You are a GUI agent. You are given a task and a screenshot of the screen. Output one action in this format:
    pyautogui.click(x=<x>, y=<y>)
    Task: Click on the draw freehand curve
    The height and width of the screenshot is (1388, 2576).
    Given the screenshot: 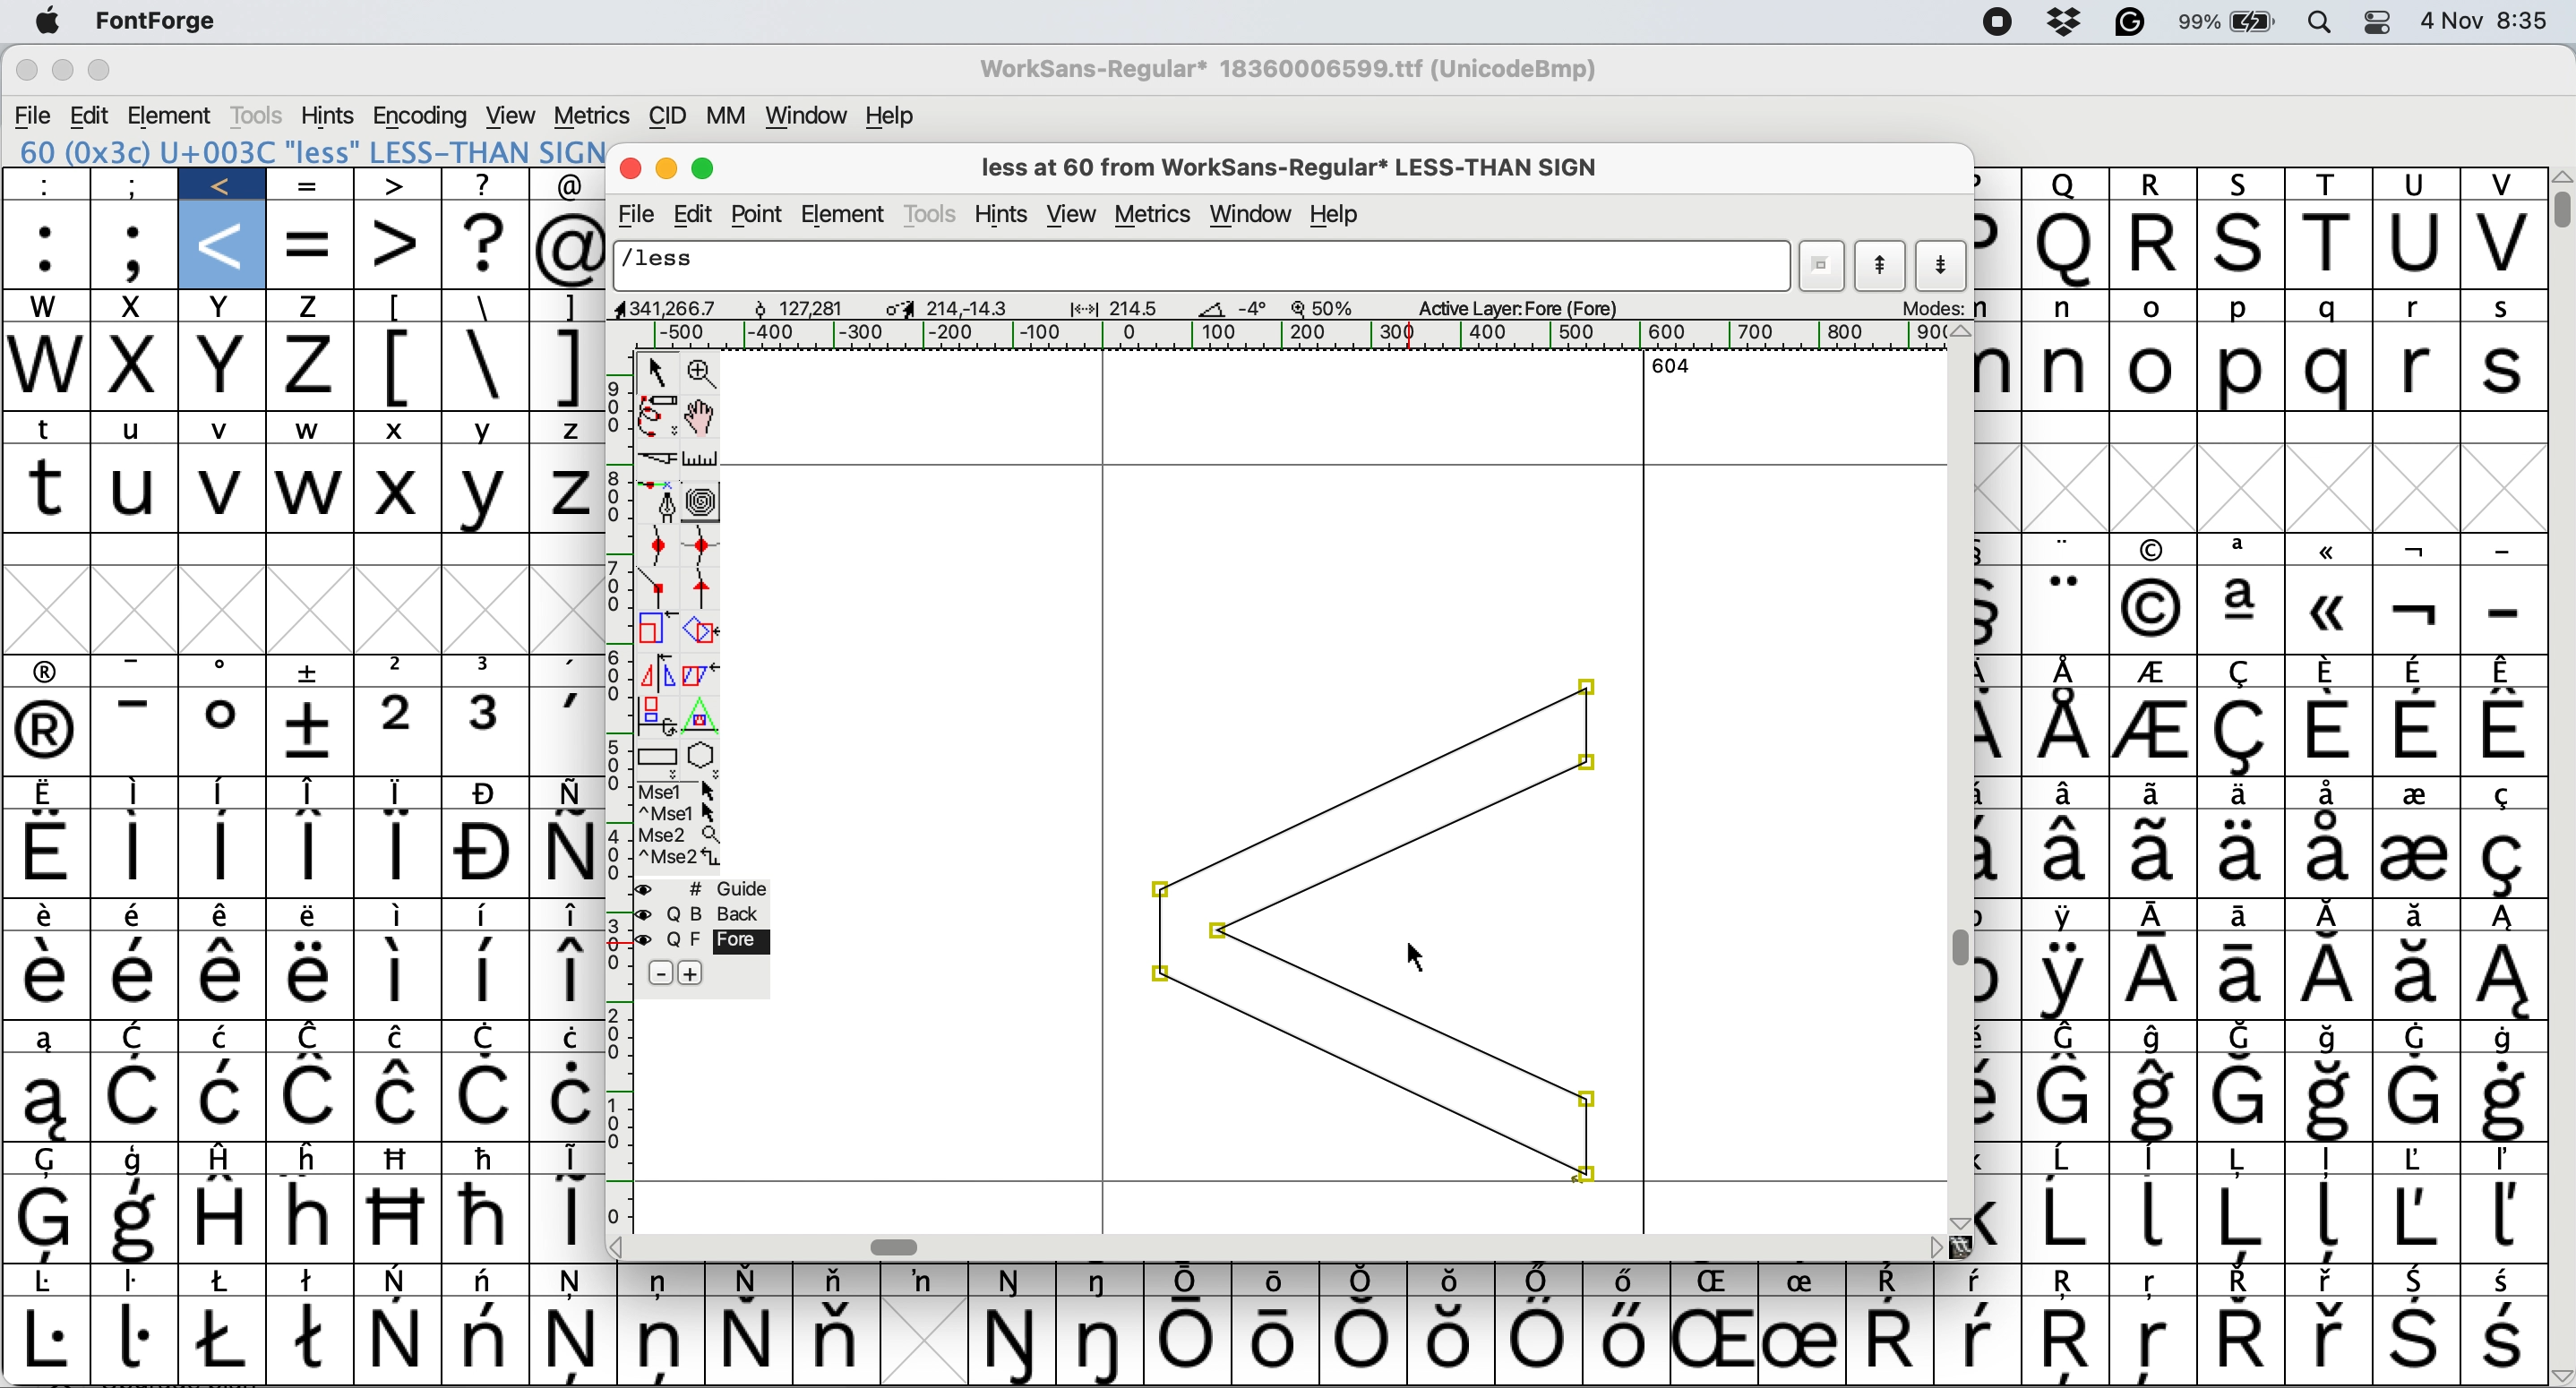 What is the action you would take?
    pyautogui.click(x=655, y=415)
    